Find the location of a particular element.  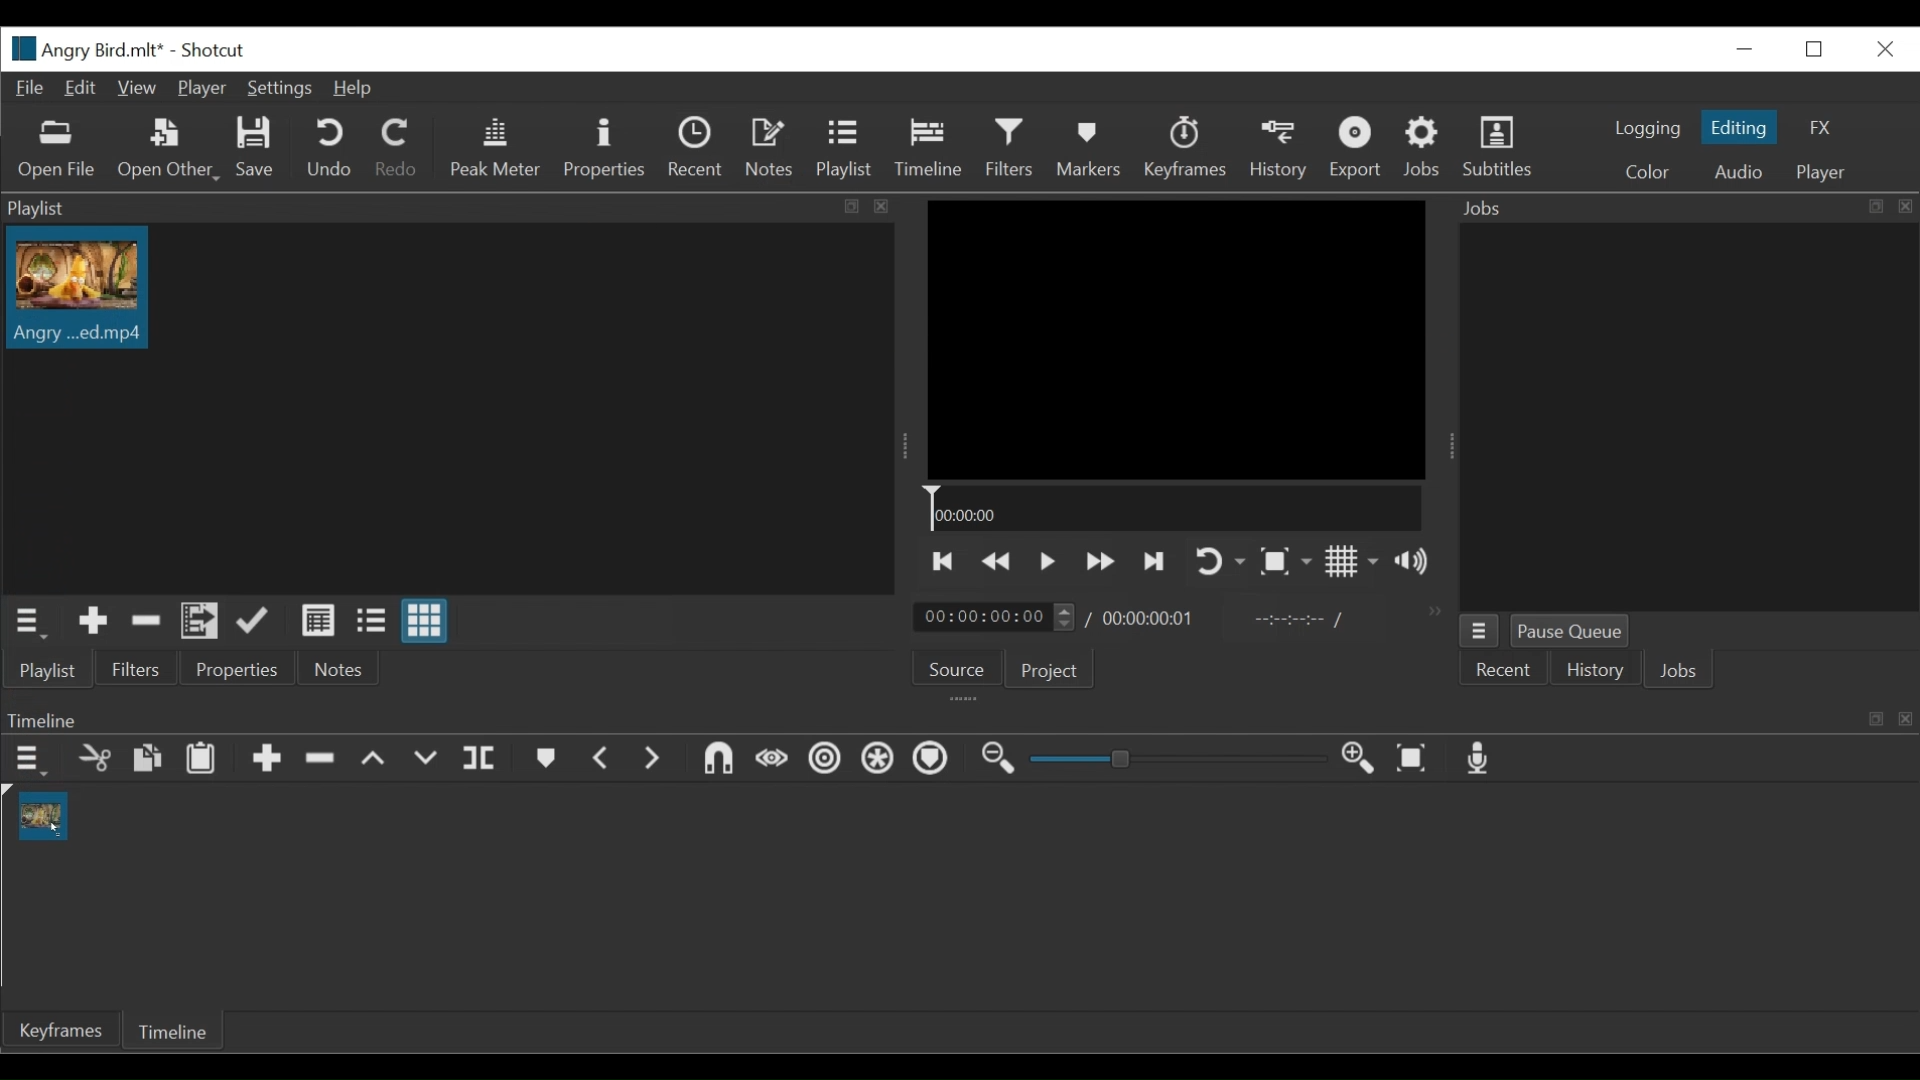

Toggle play or pause (space) is located at coordinates (1047, 562).